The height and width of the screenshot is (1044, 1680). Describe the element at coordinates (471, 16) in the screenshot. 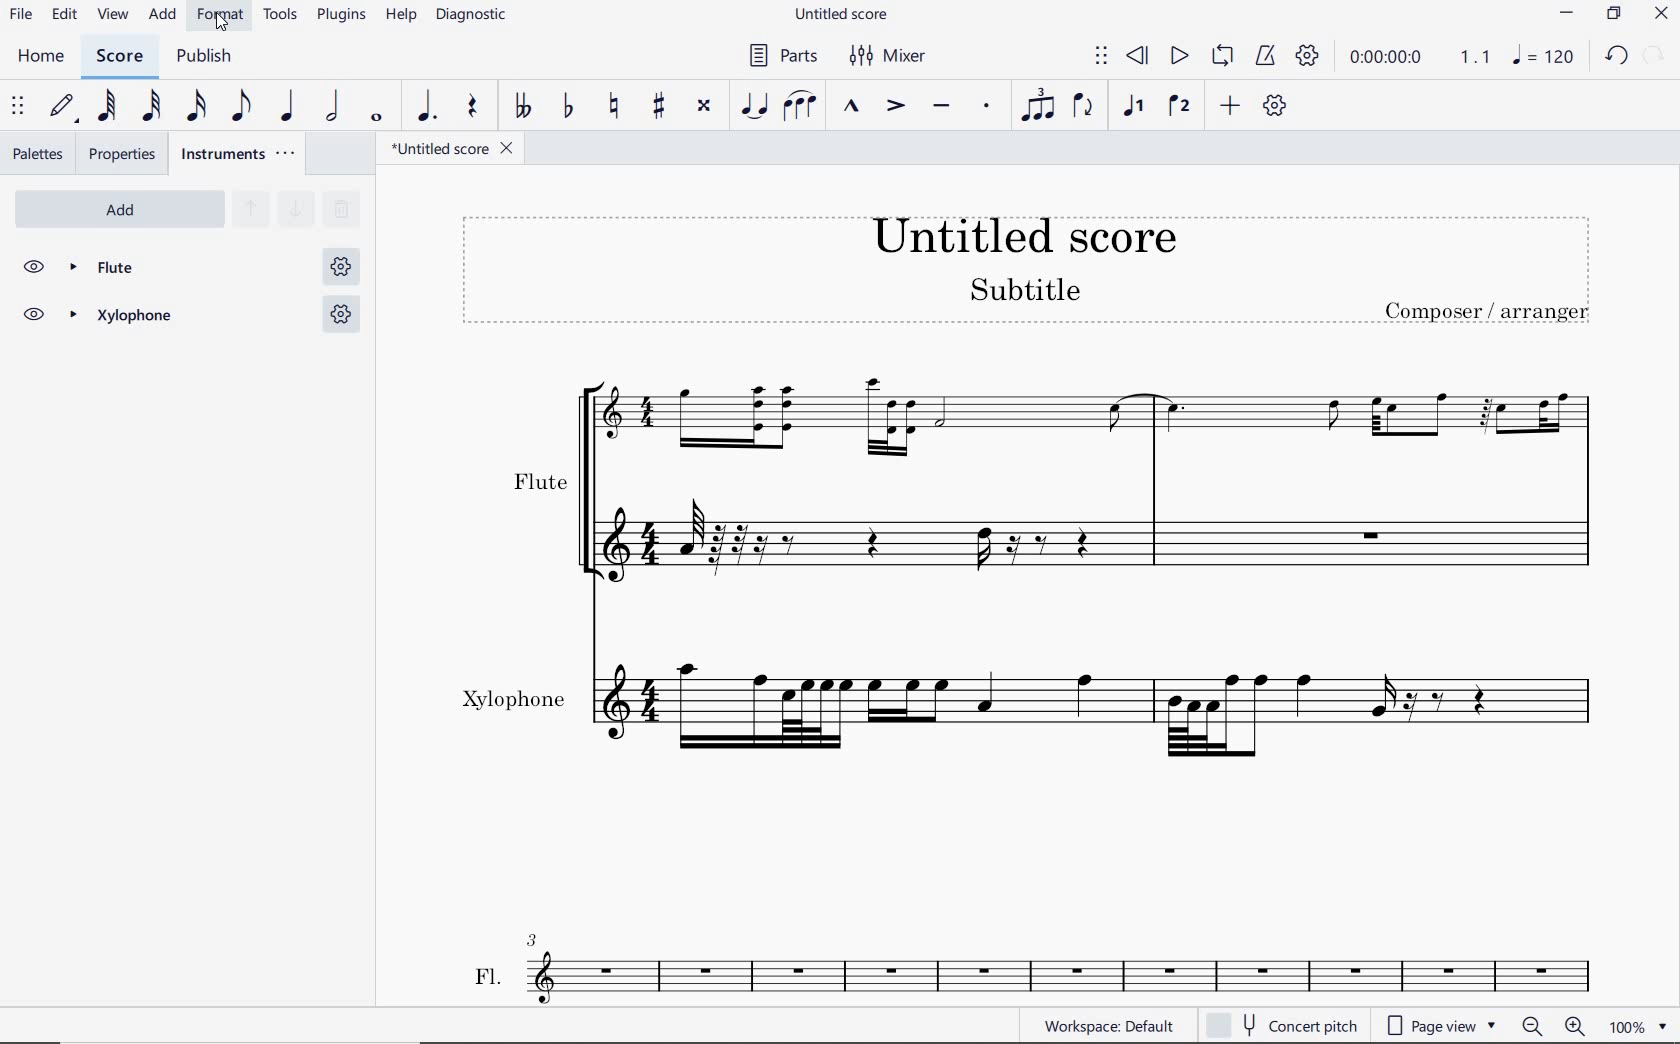

I see `DIAGNOSTIC` at that location.